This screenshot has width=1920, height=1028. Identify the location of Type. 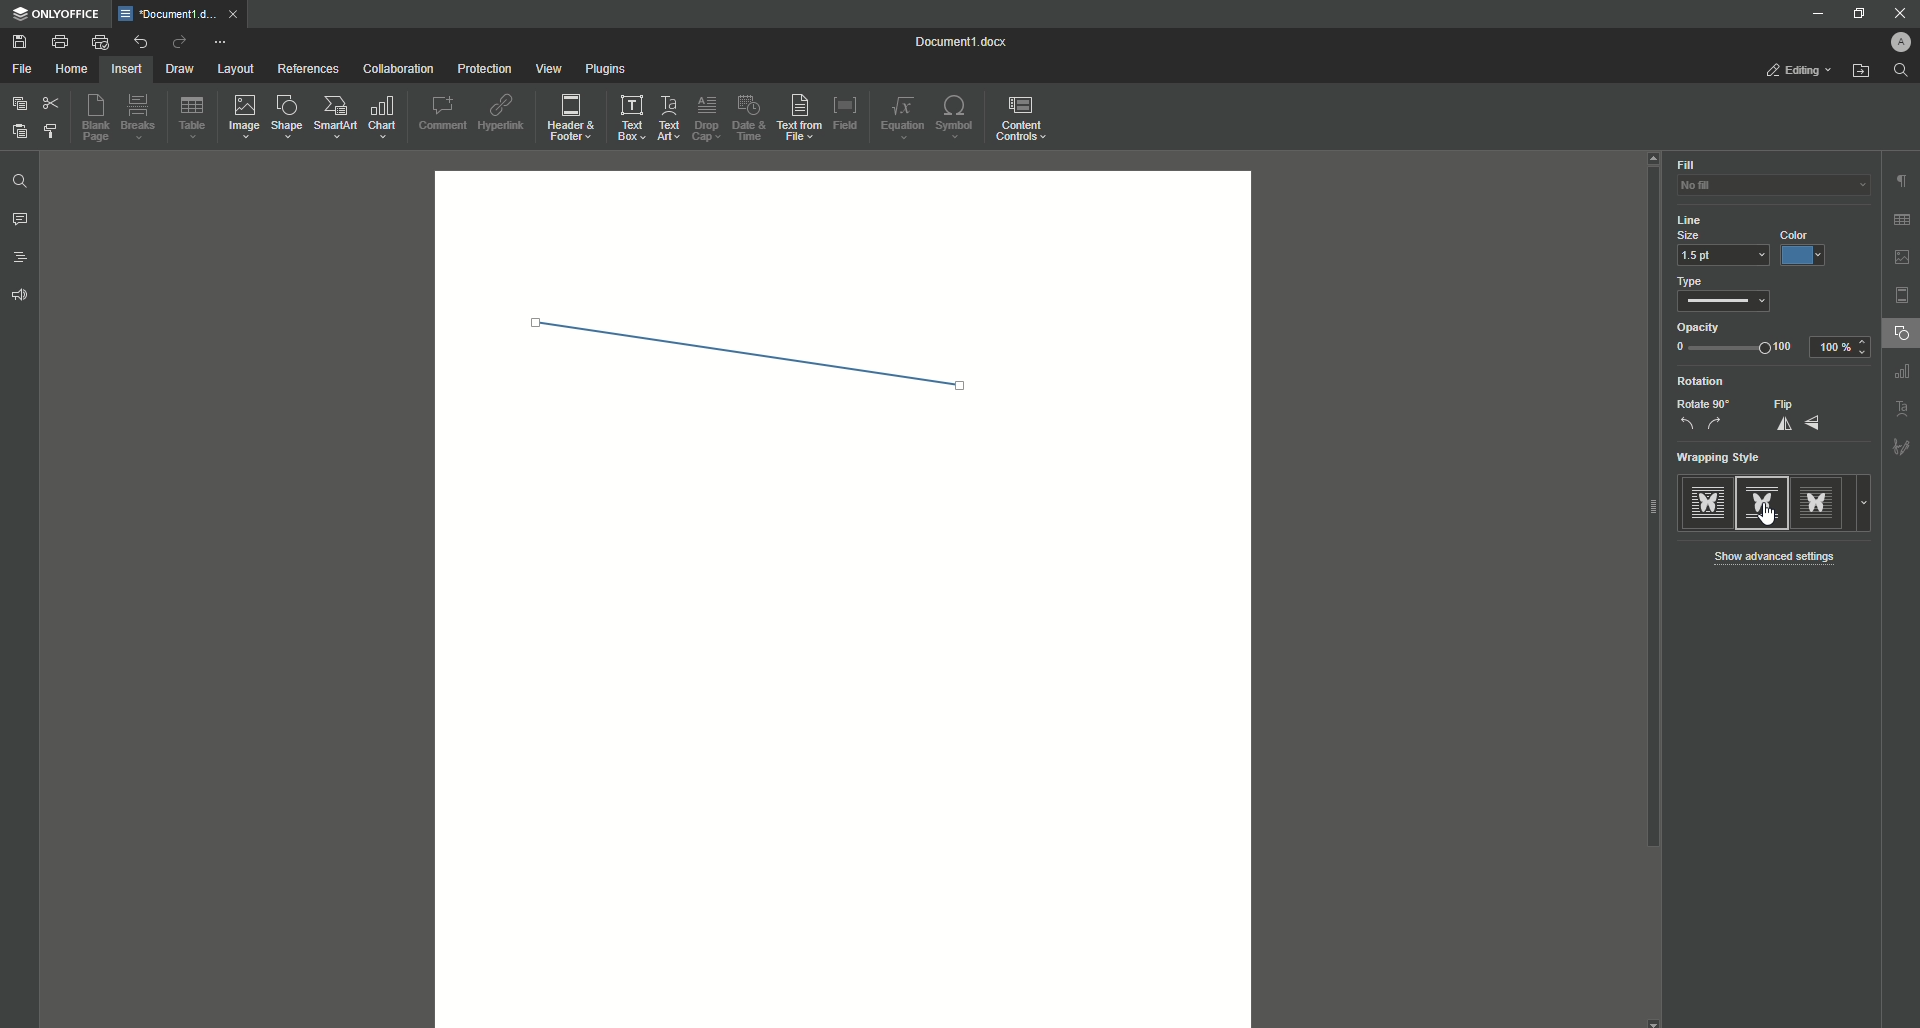
(1723, 295).